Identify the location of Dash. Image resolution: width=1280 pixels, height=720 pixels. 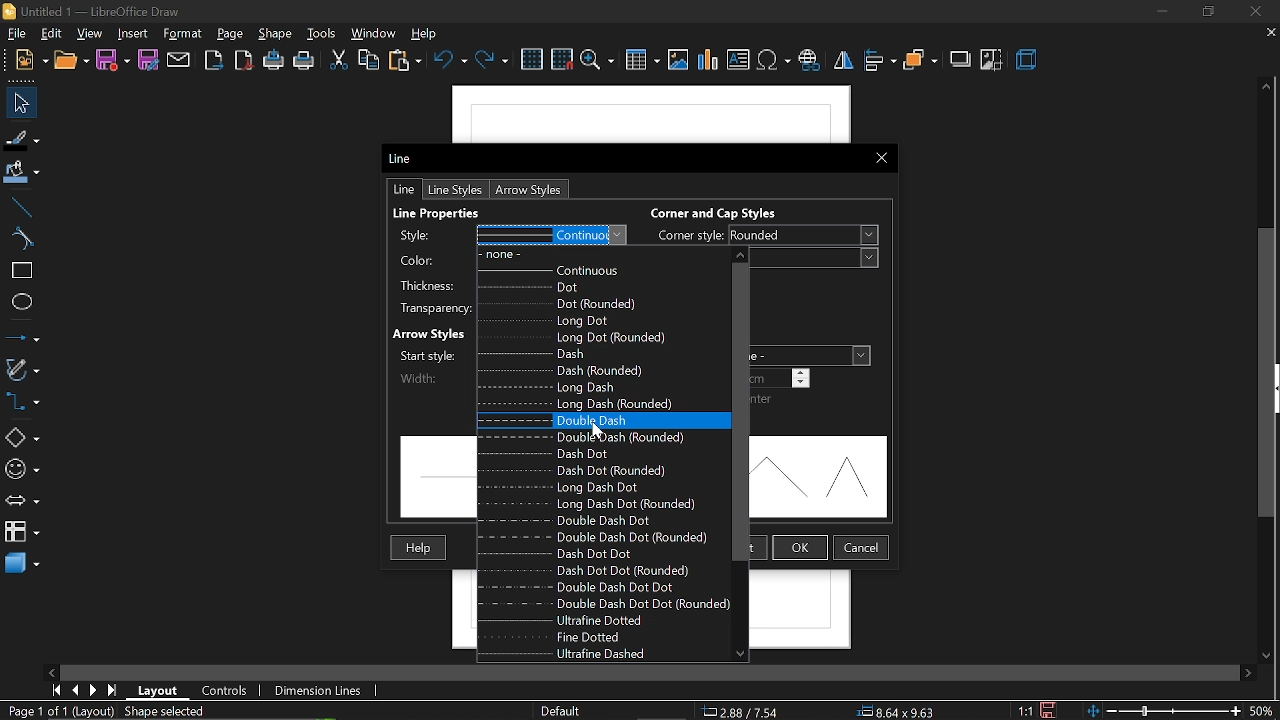
(604, 354).